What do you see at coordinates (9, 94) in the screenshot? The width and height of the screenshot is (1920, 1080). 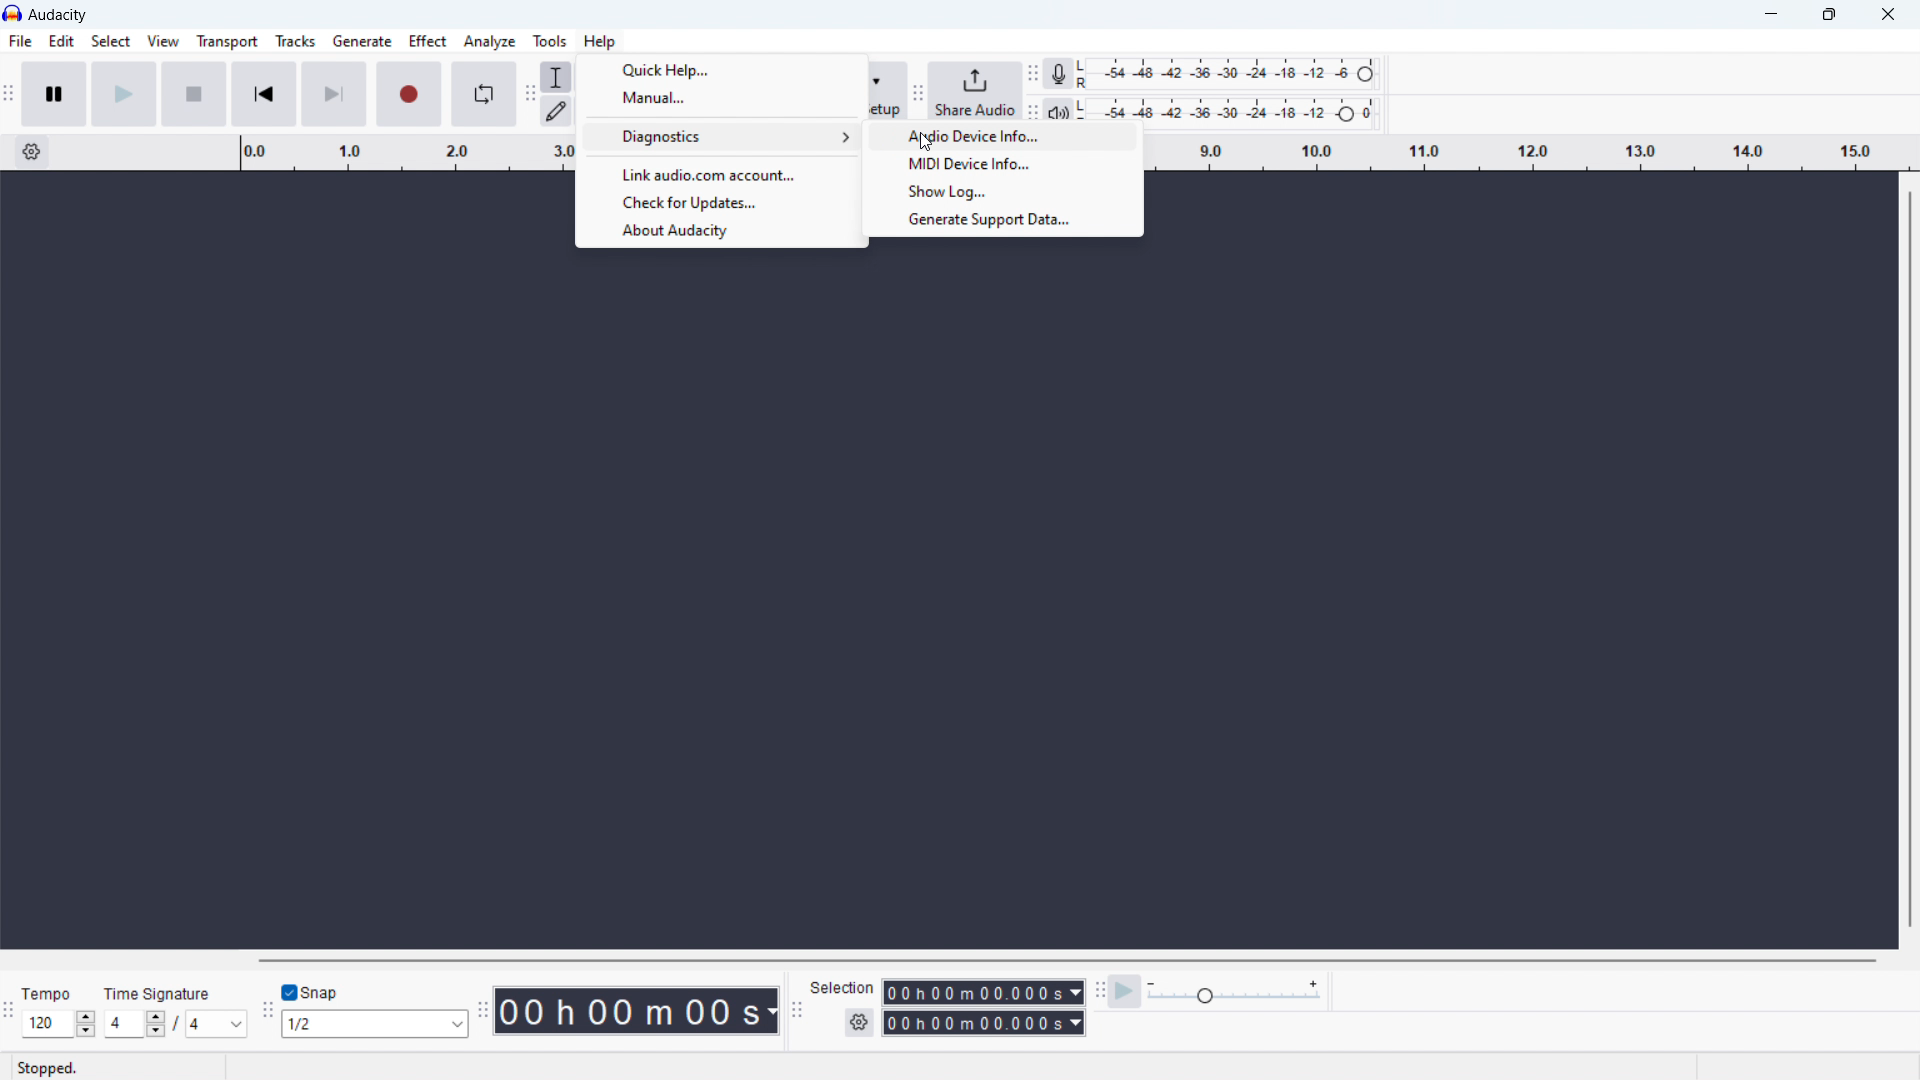 I see `transort toolbar` at bounding box center [9, 94].